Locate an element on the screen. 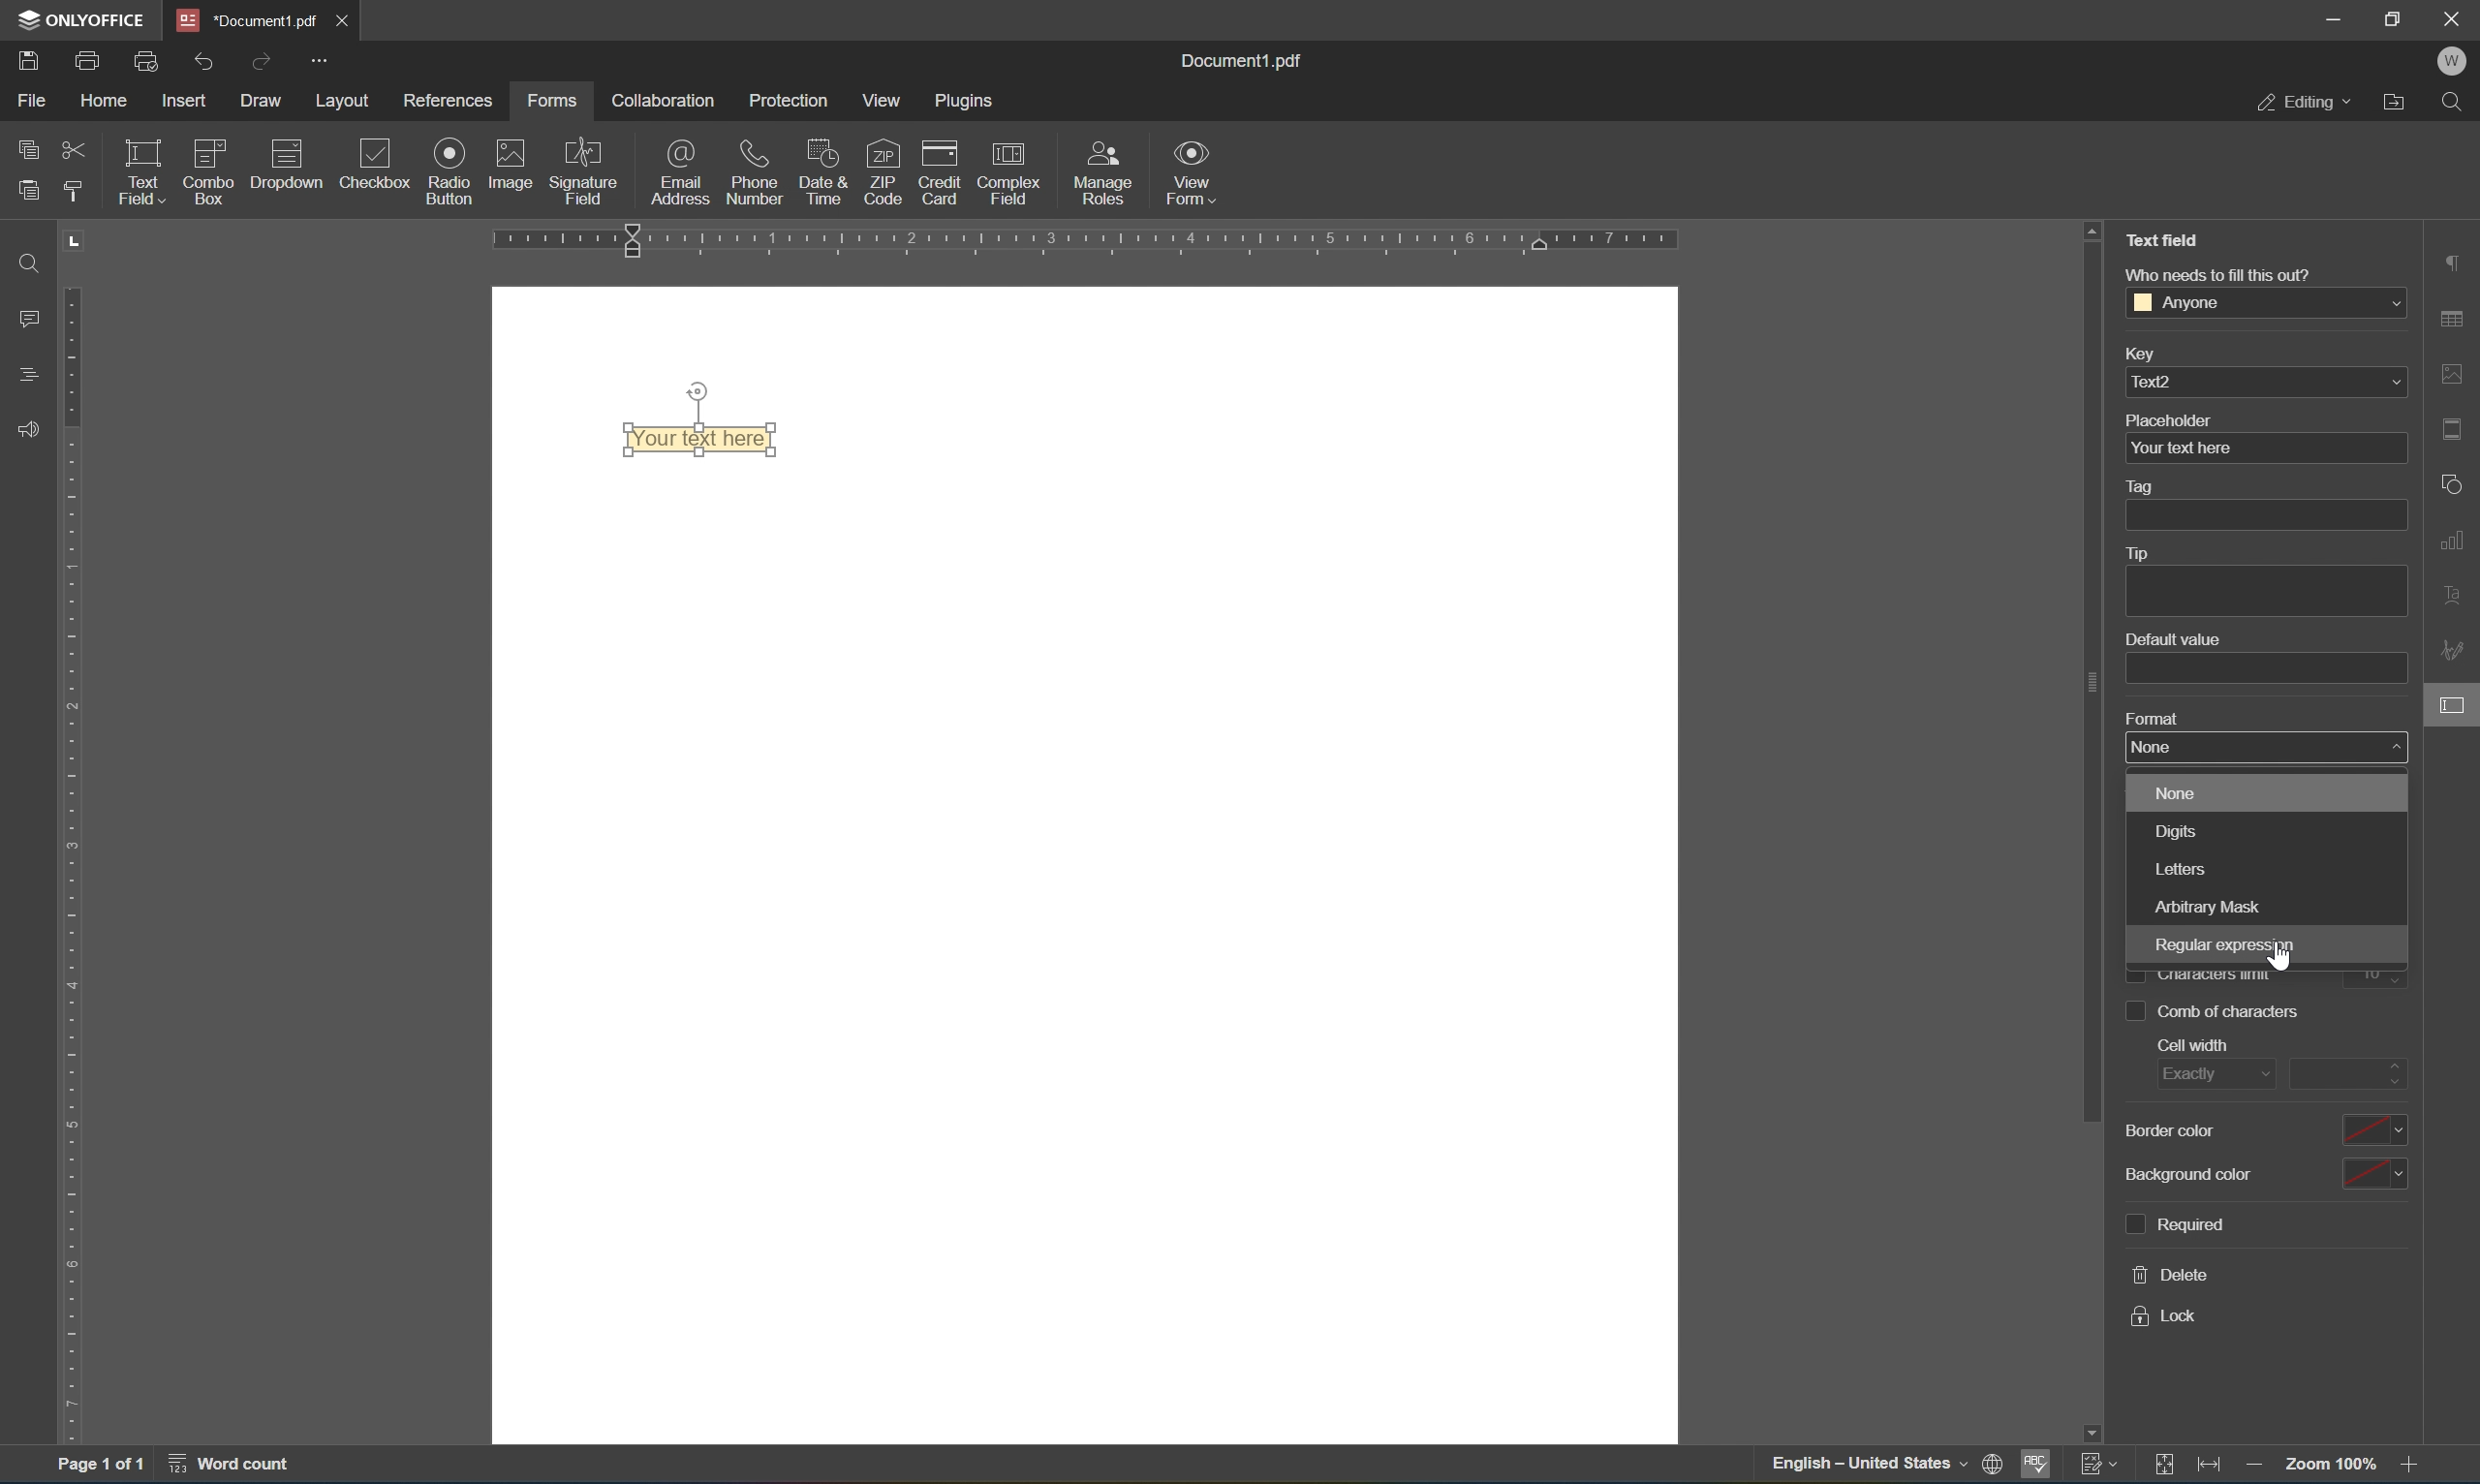  page 1 of 1 is located at coordinates (101, 1468).